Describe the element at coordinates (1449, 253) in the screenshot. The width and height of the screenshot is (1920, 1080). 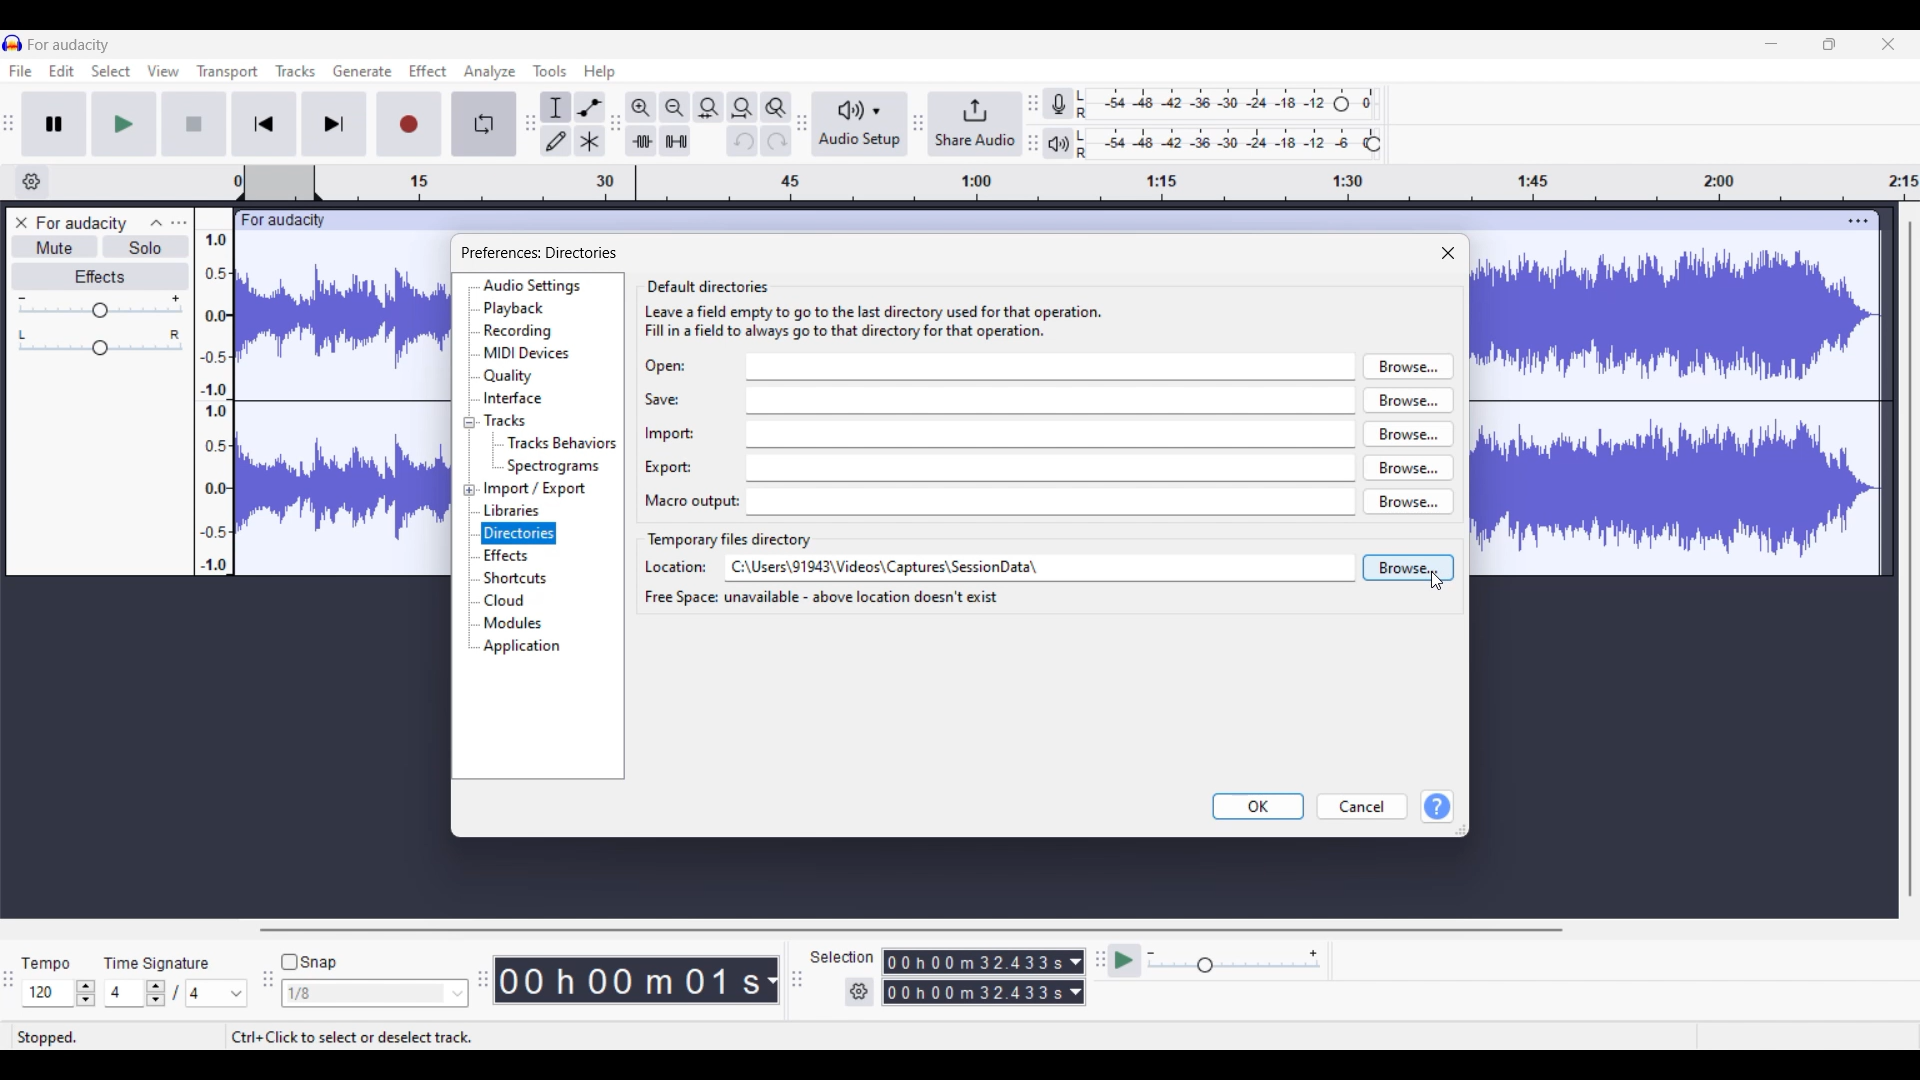
I see `Close` at that location.